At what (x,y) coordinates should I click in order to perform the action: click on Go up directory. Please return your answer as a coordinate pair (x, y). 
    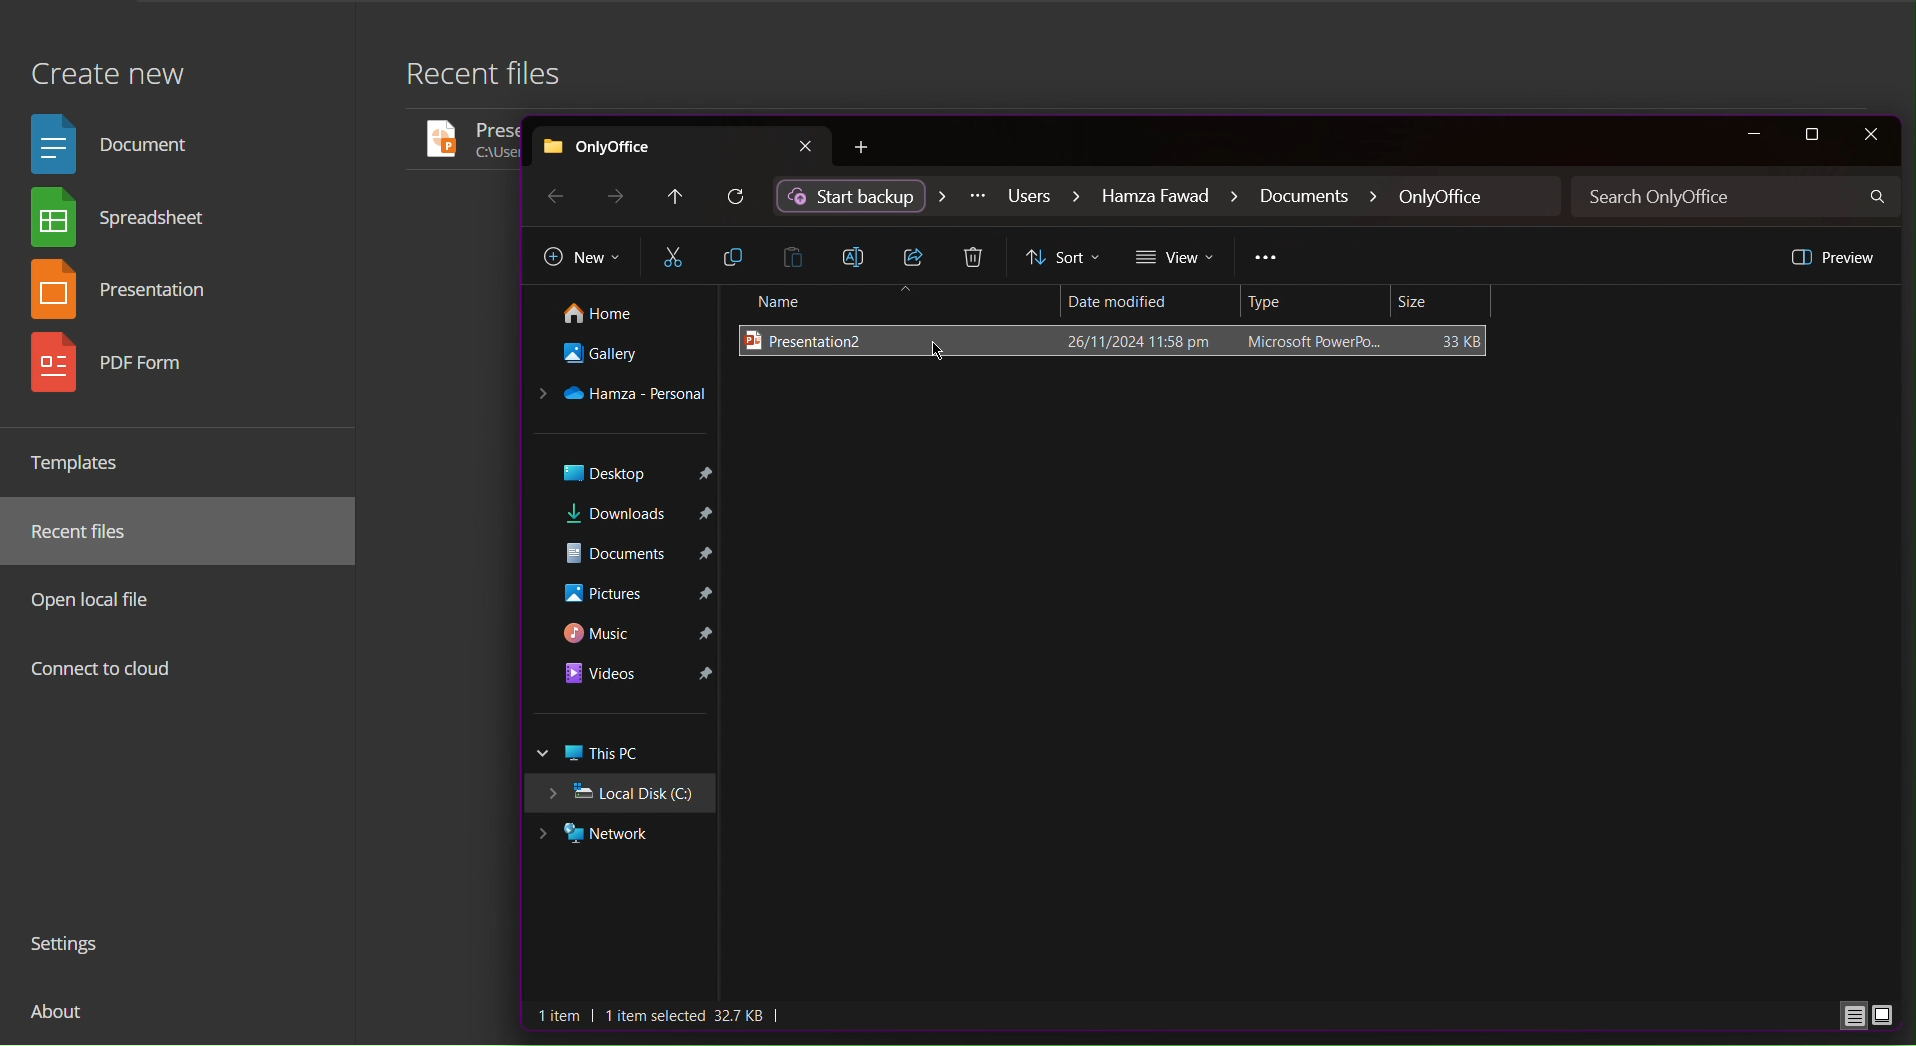
    Looking at the image, I should click on (674, 197).